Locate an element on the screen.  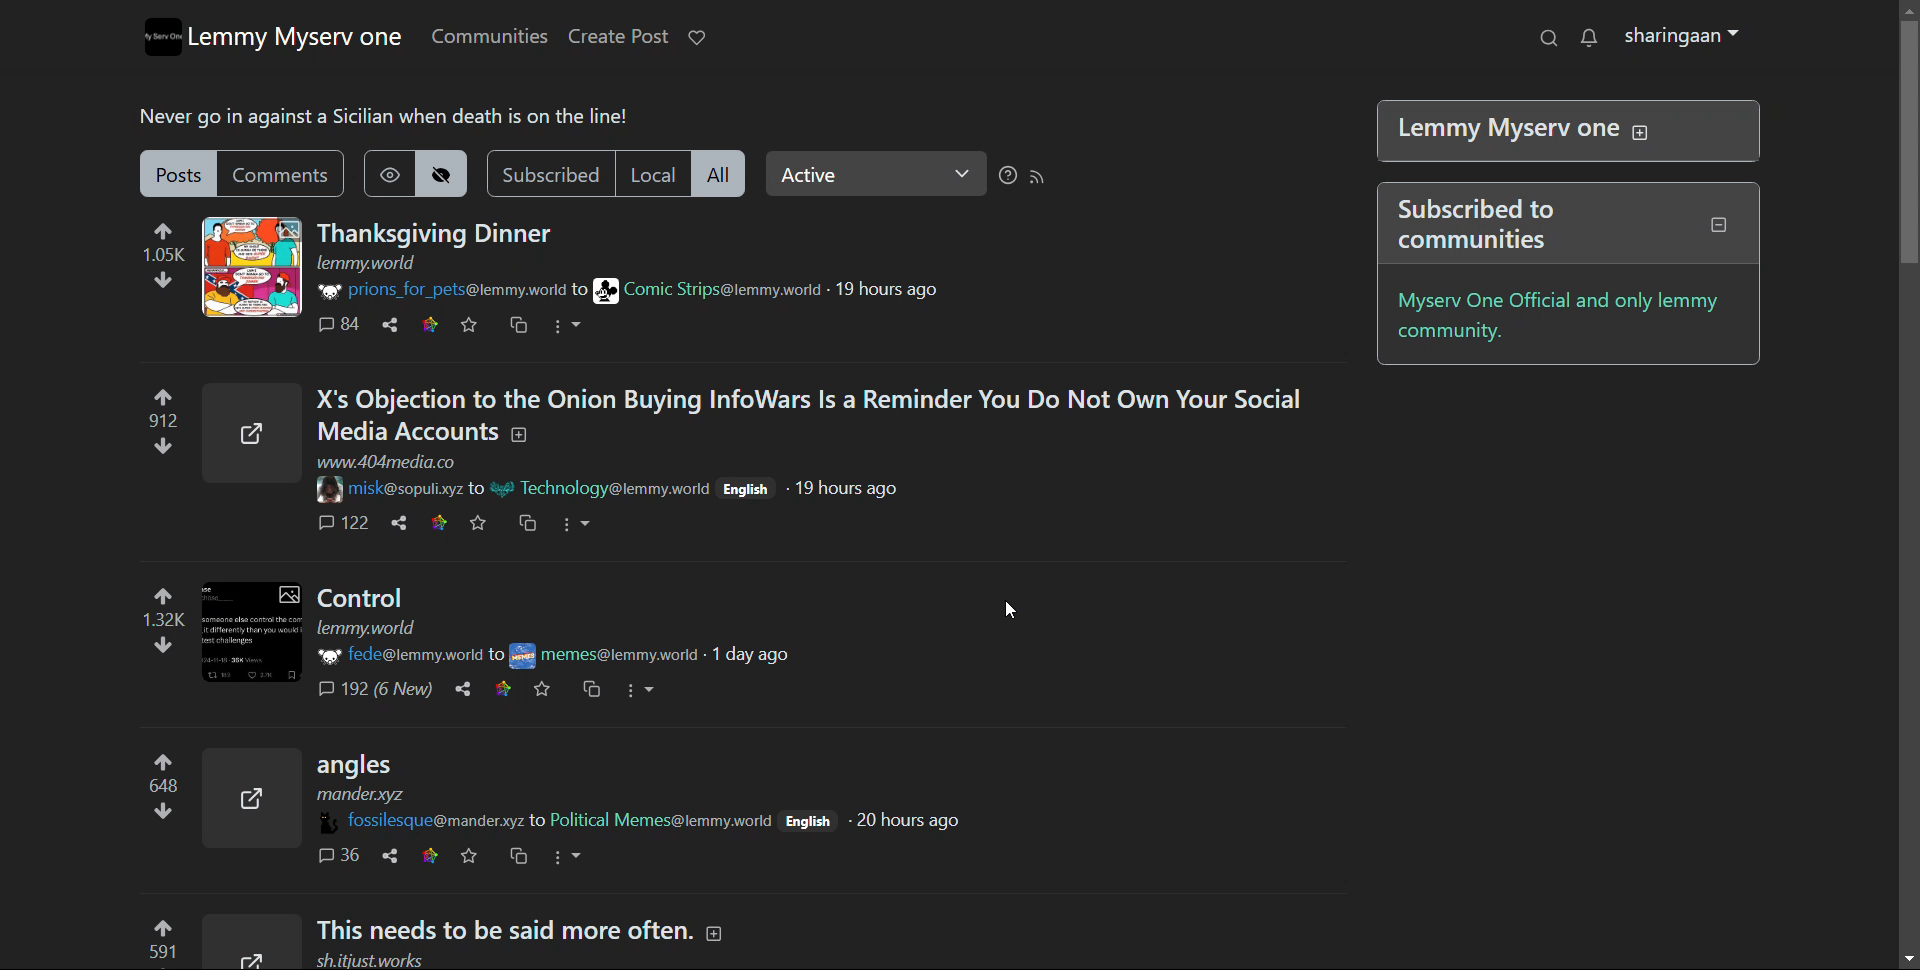
comments is located at coordinates (333, 526).